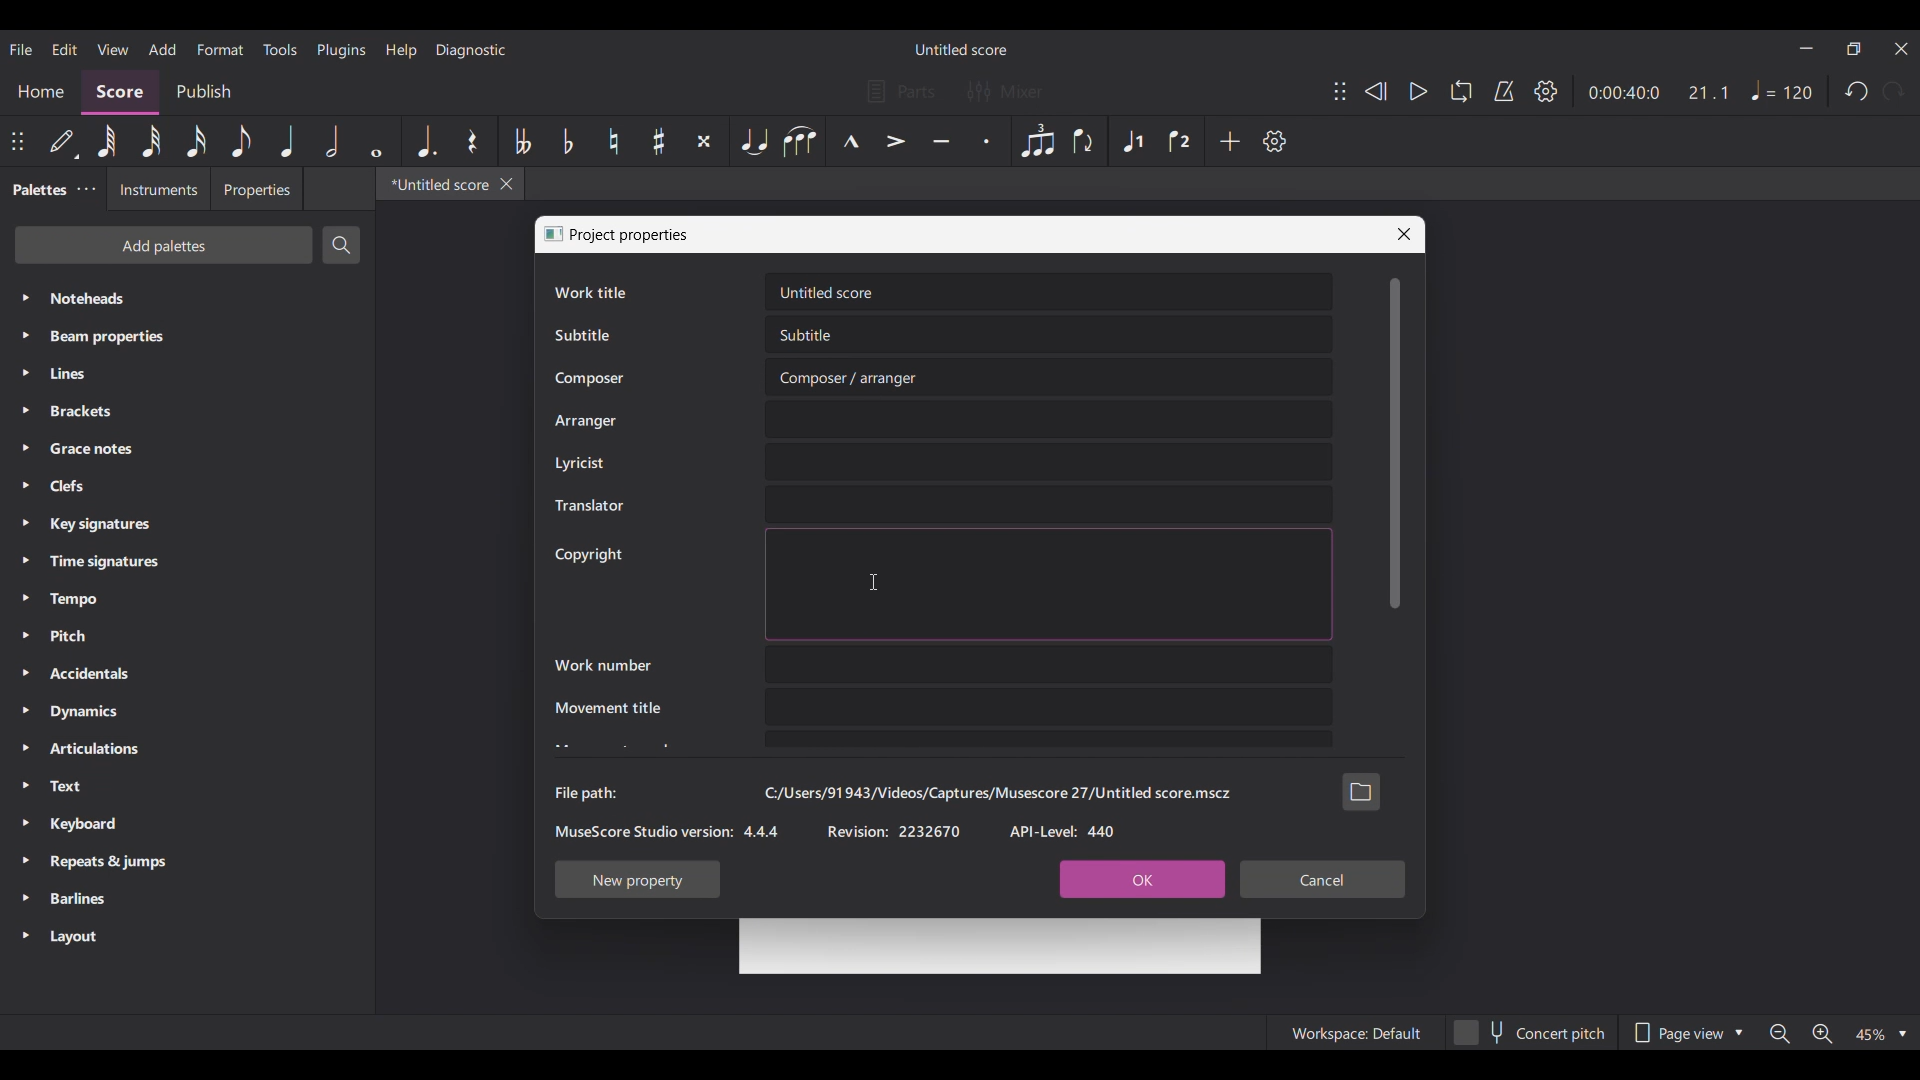 Image resolution: width=1920 pixels, height=1080 pixels. I want to click on Voice 1, so click(1131, 141).